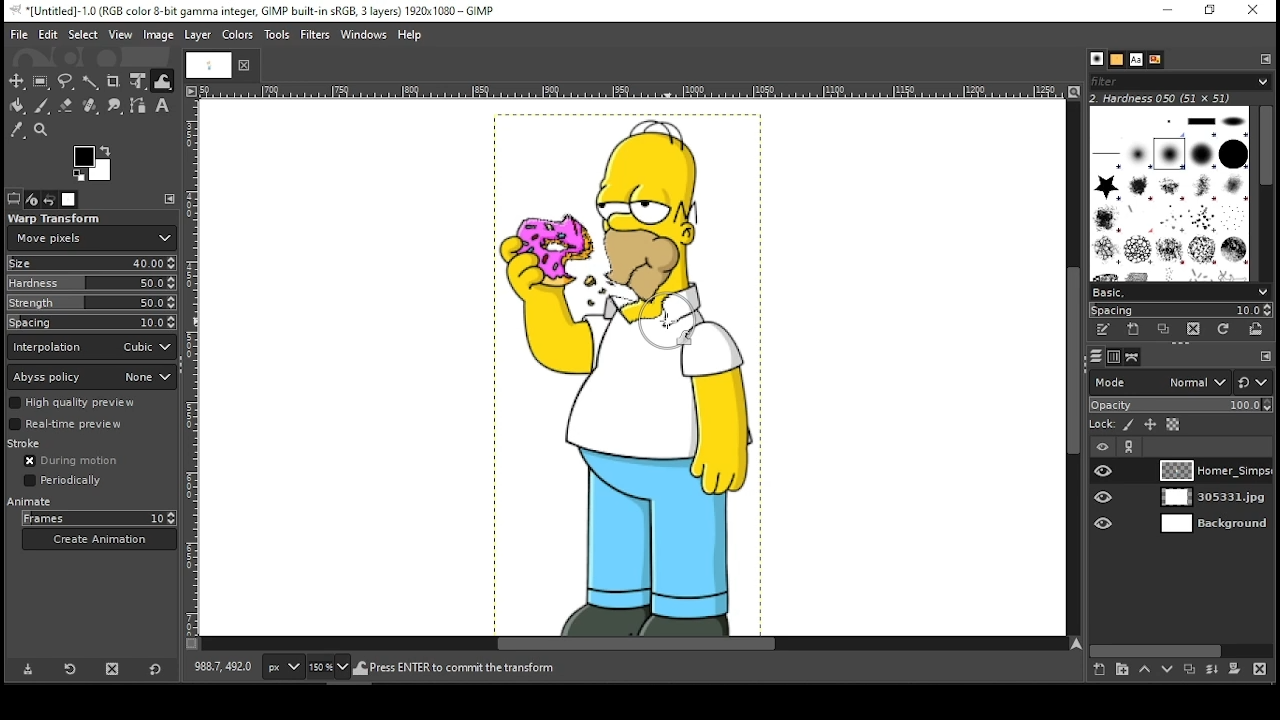 This screenshot has height=720, width=1280. What do you see at coordinates (16, 80) in the screenshot?
I see `move tool` at bounding box center [16, 80].